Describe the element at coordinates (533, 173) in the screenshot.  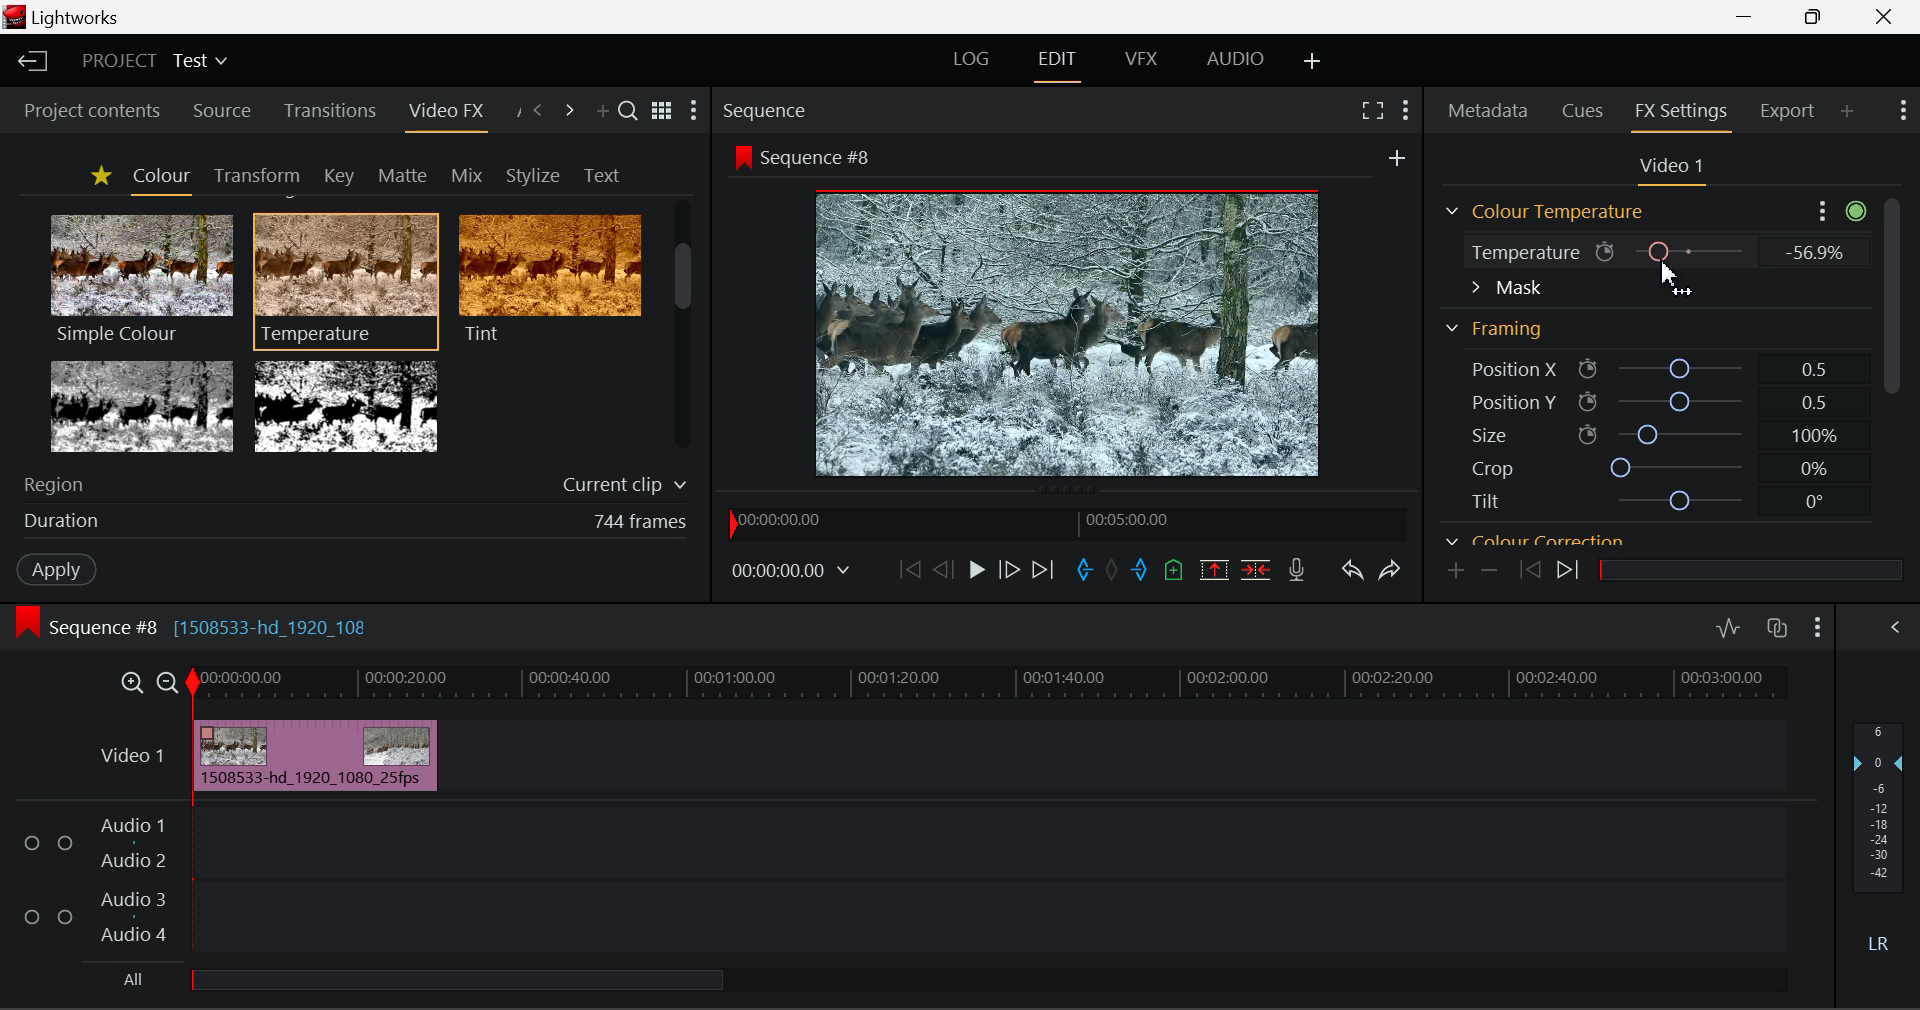
I see `Stylize` at that location.